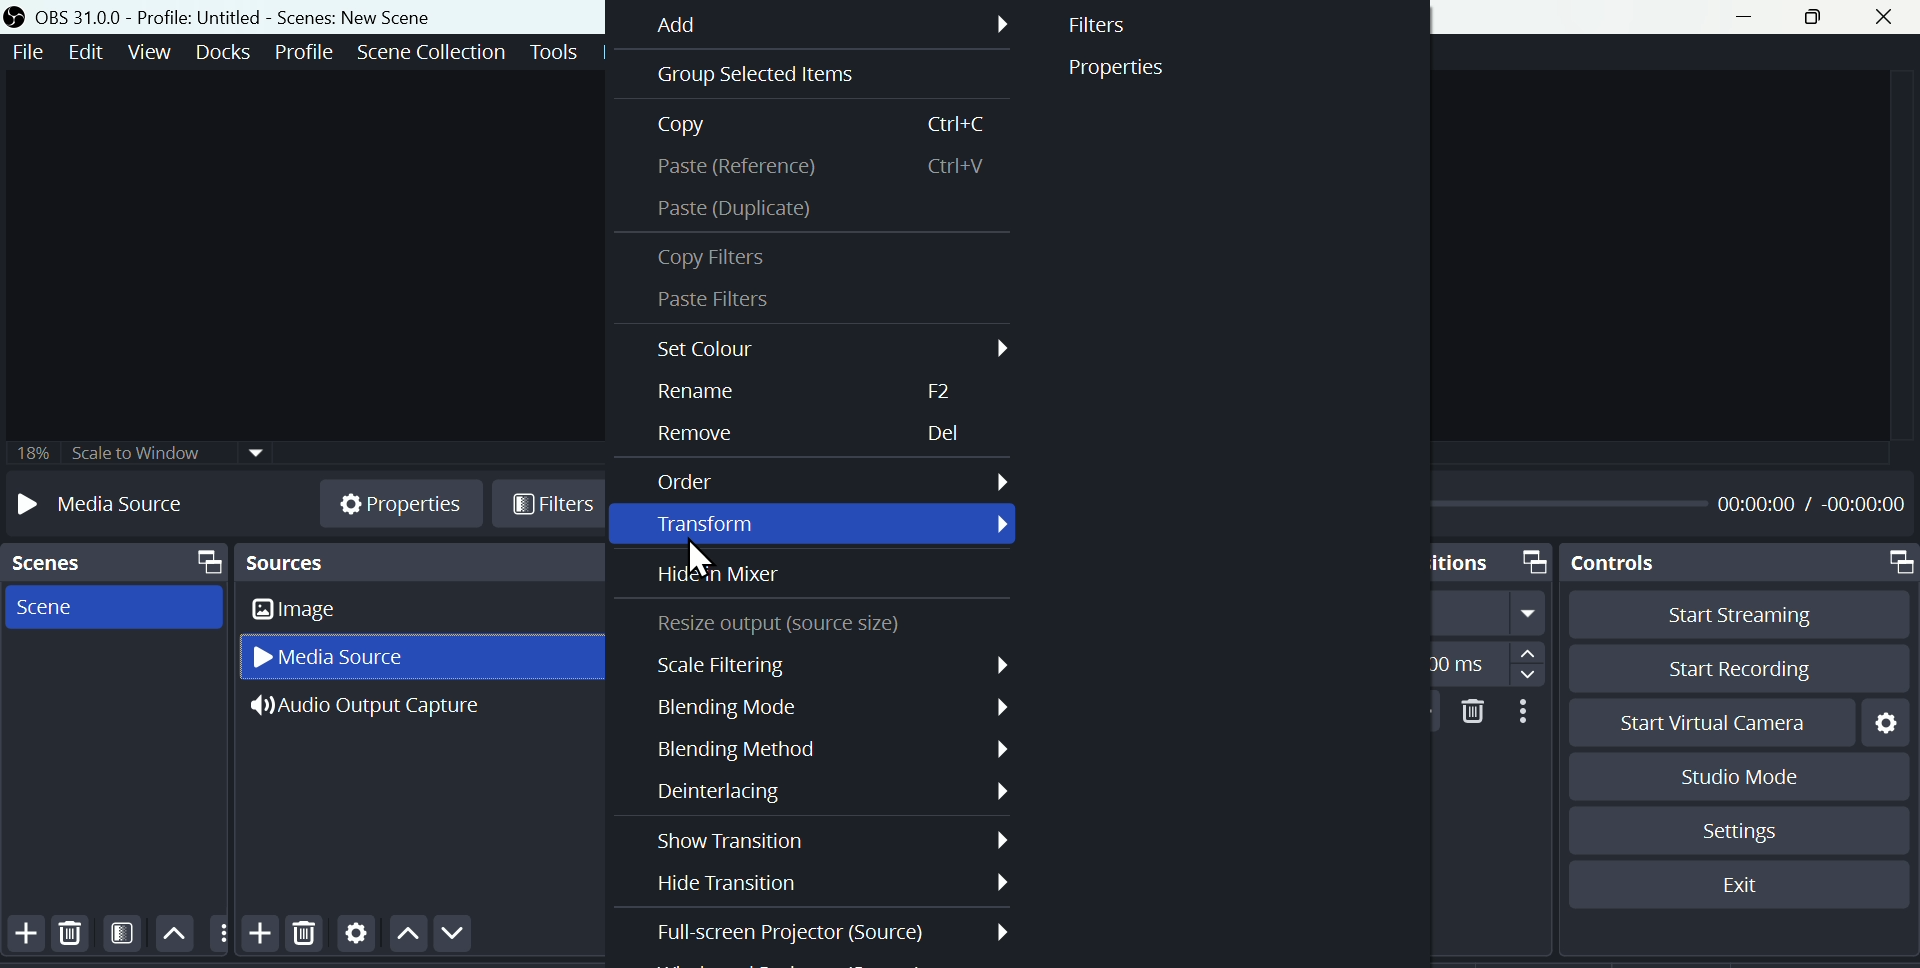 This screenshot has height=968, width=1920. Describe the element at coordinates (804, 437) in the screenshot. I see `Remove` at that location.